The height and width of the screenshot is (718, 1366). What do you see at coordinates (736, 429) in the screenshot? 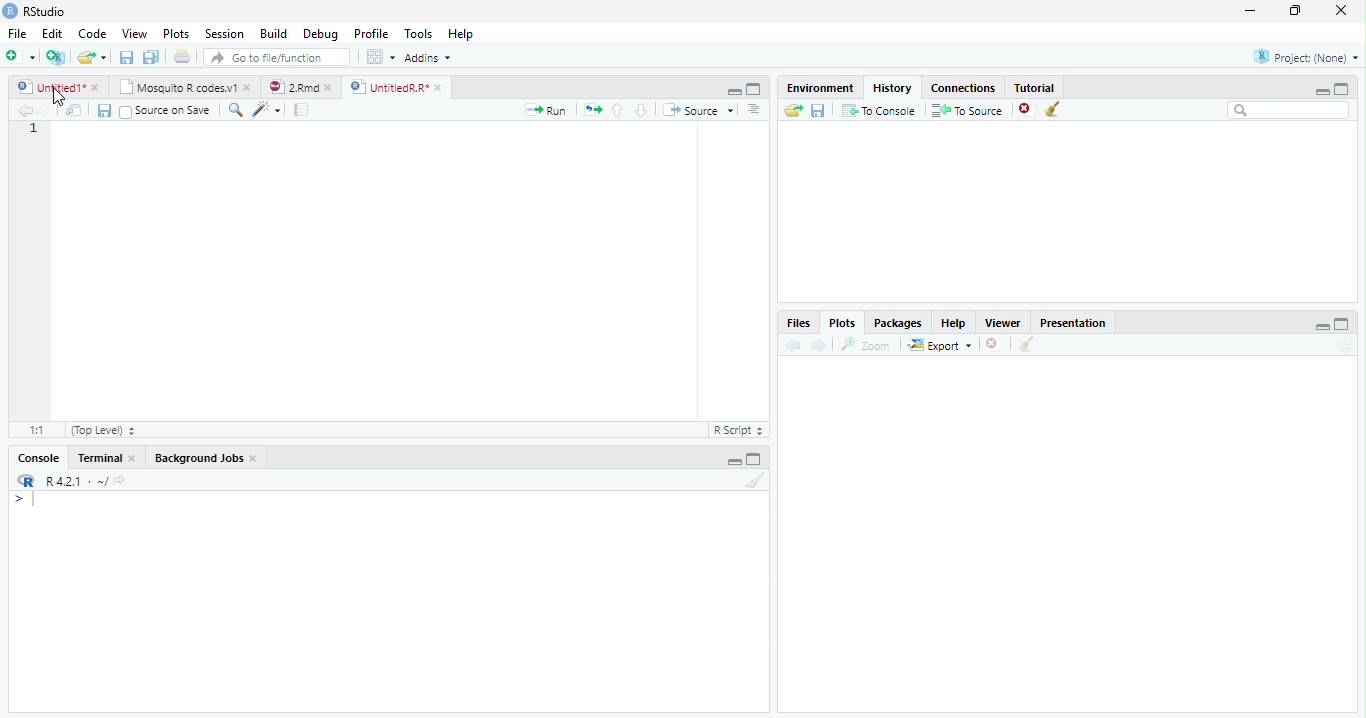
I see `R script` at bounding box center [736, 429].